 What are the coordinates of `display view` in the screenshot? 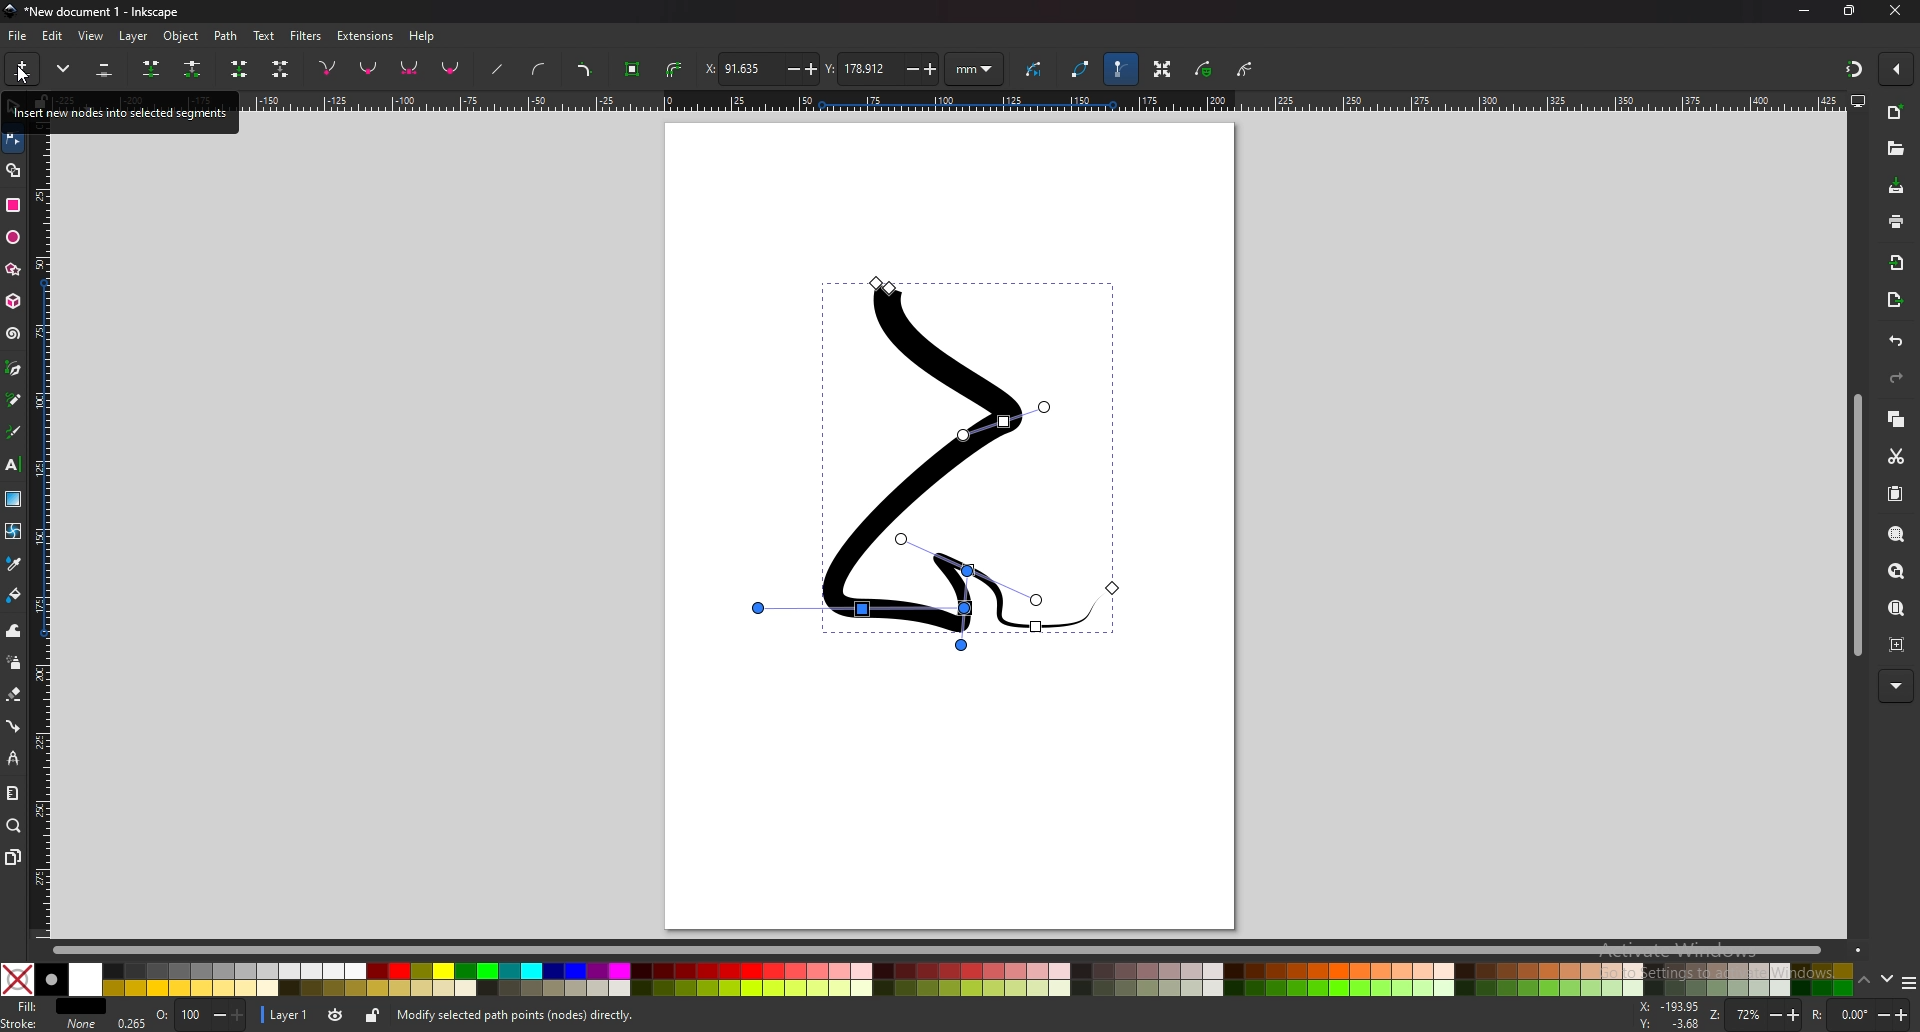 It's located at (1859, 101).